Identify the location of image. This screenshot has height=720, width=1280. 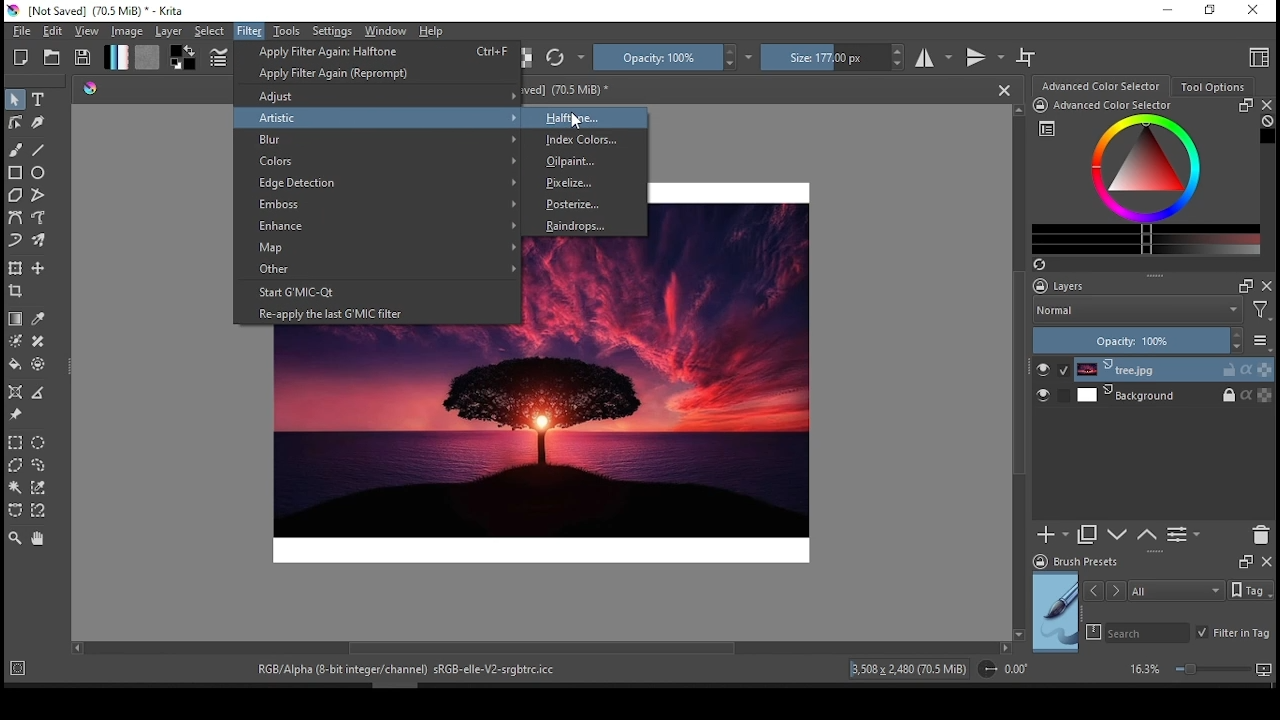
(731, 206).